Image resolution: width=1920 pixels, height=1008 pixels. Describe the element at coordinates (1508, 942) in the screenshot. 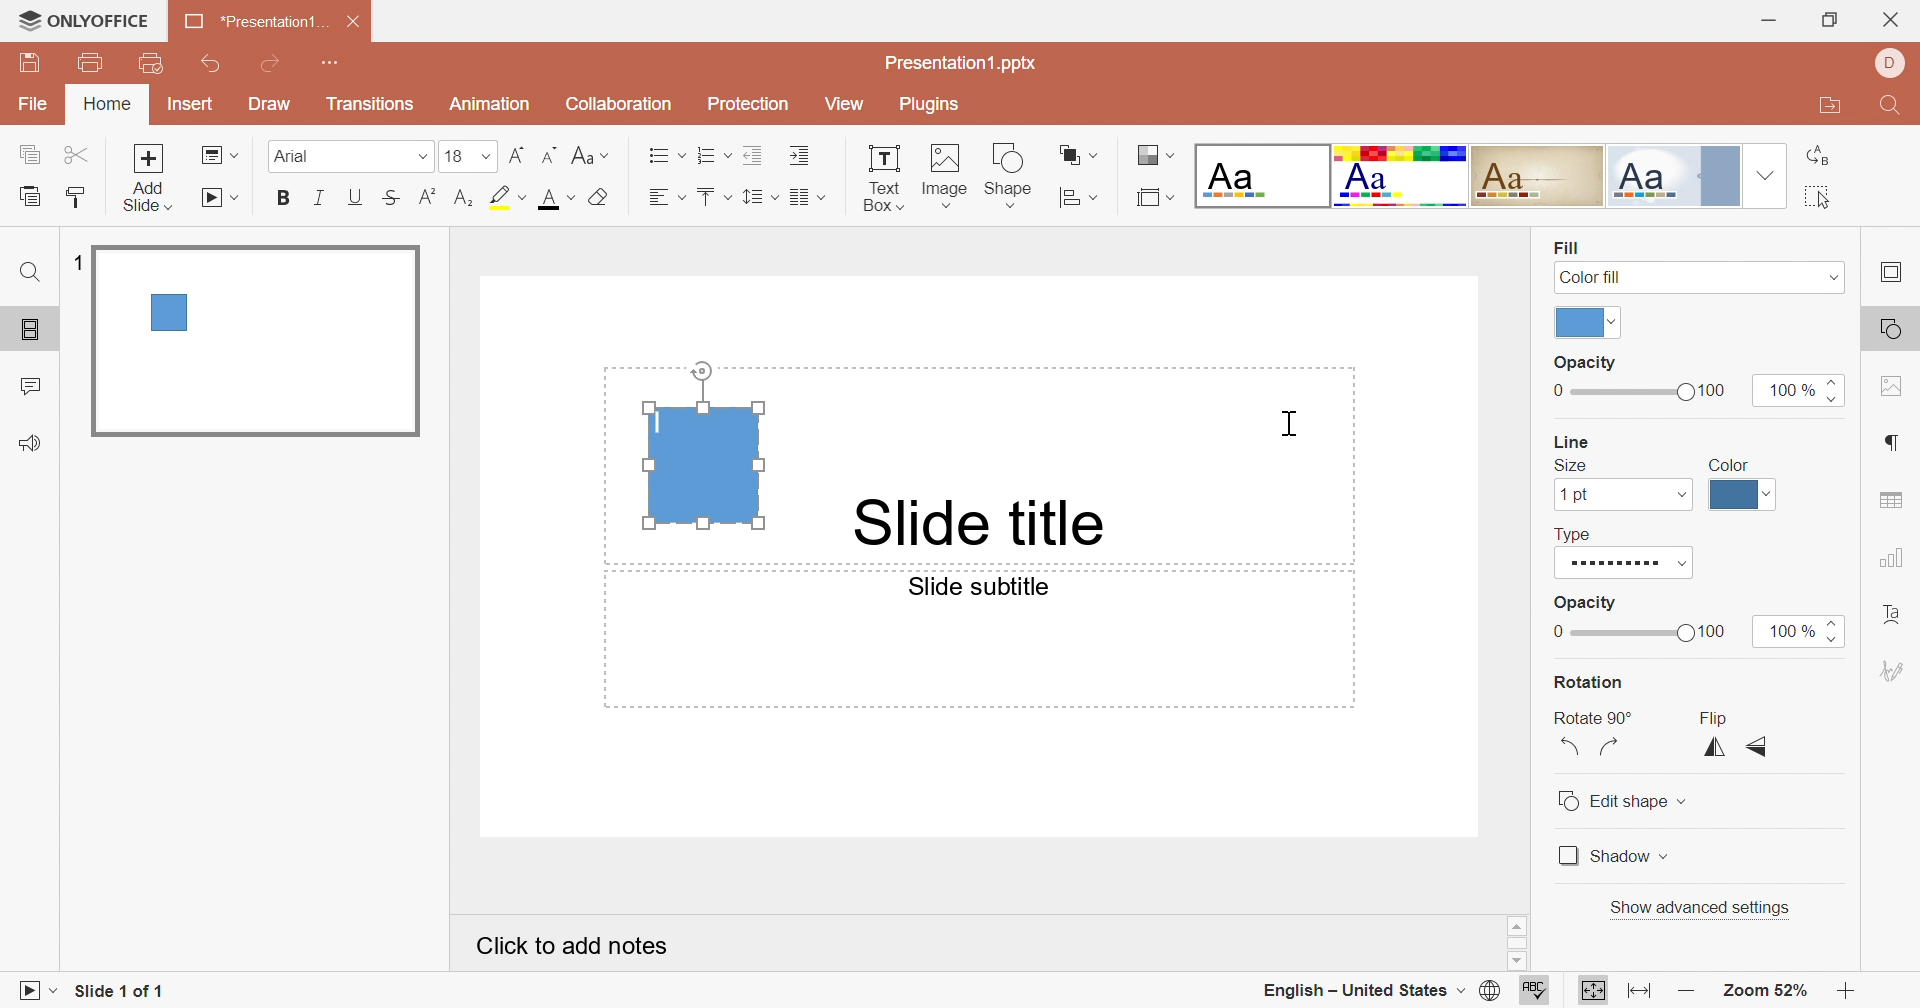

I see `Scrollbar` at that location.